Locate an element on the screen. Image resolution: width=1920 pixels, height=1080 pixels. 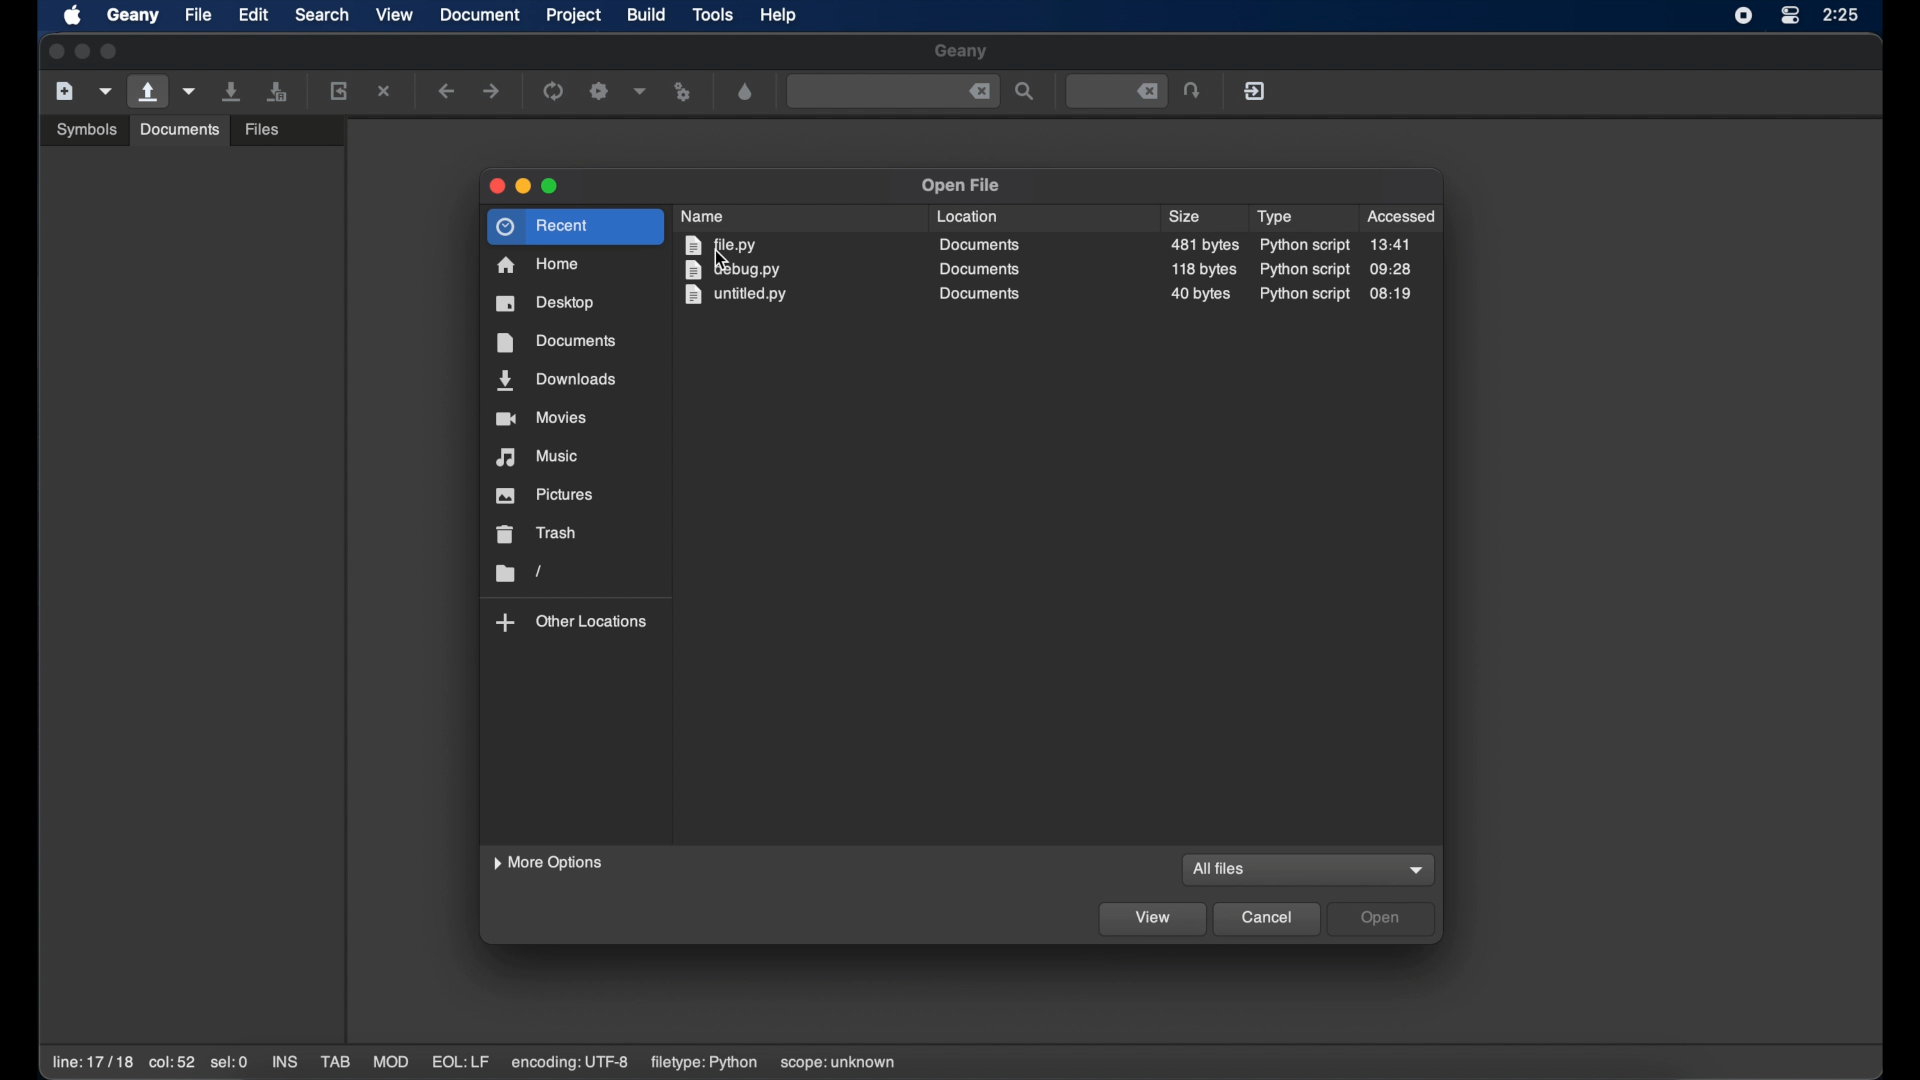
file is located at coordinates (198, 15).